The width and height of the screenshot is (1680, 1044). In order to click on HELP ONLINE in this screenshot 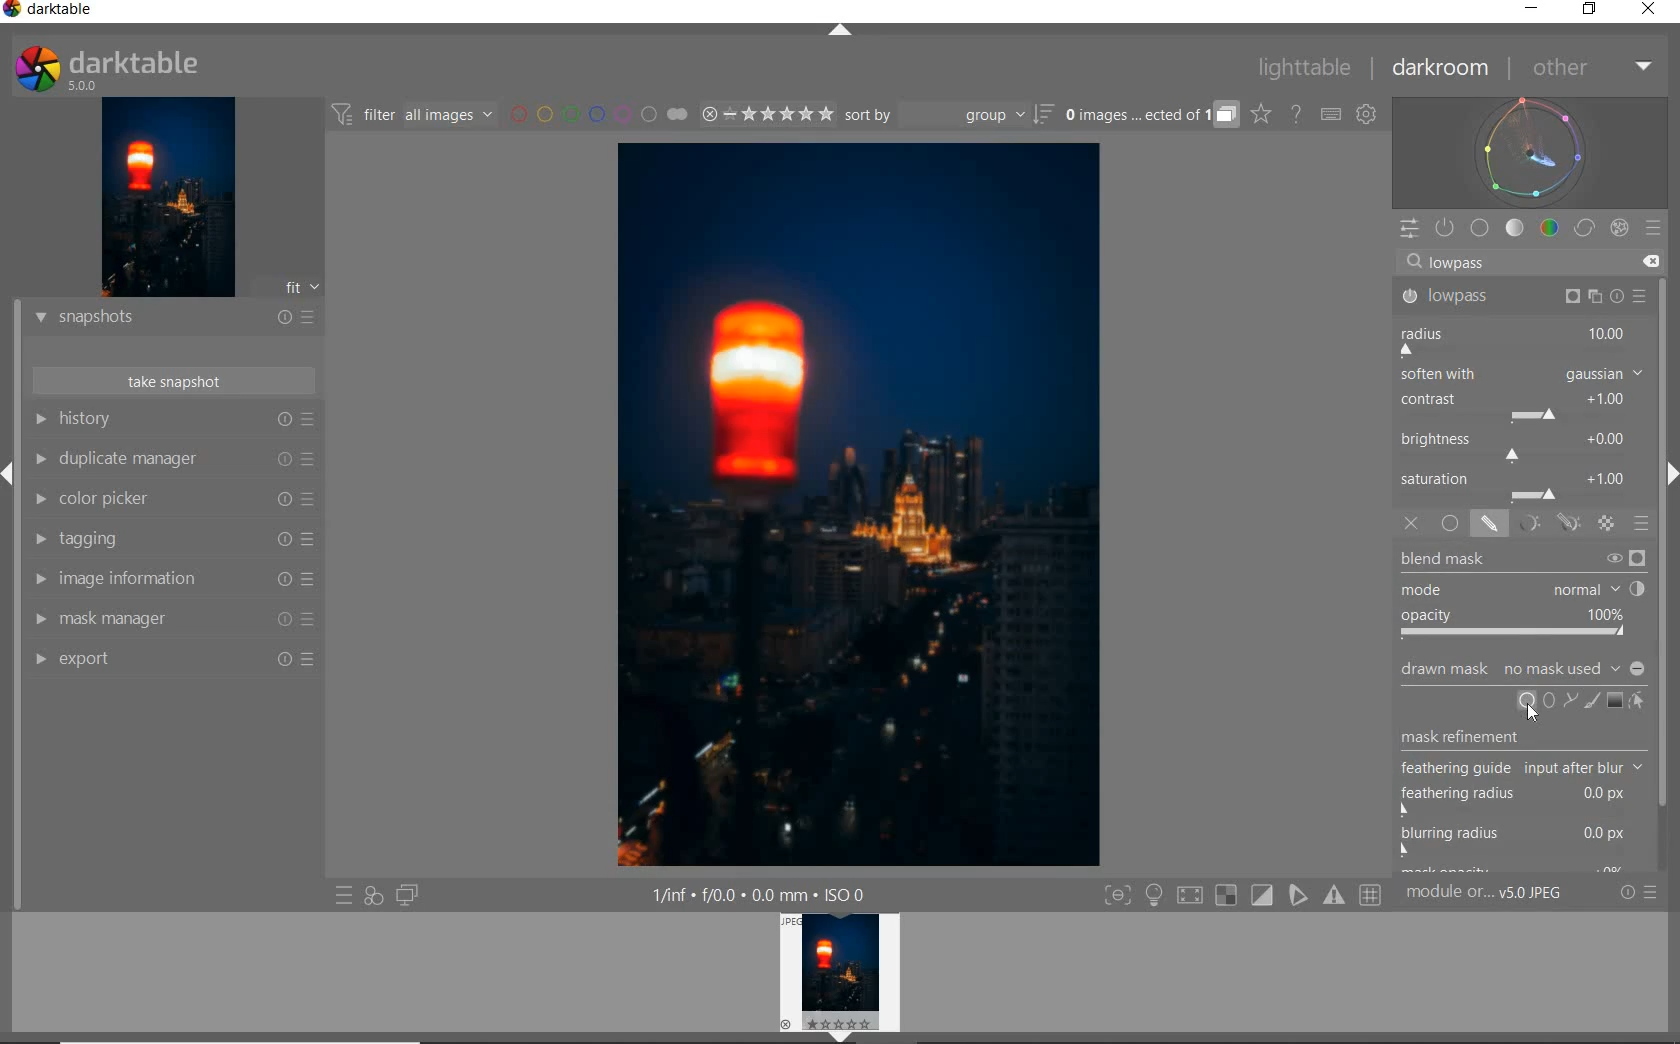, I will do `click(1295, 113)`.